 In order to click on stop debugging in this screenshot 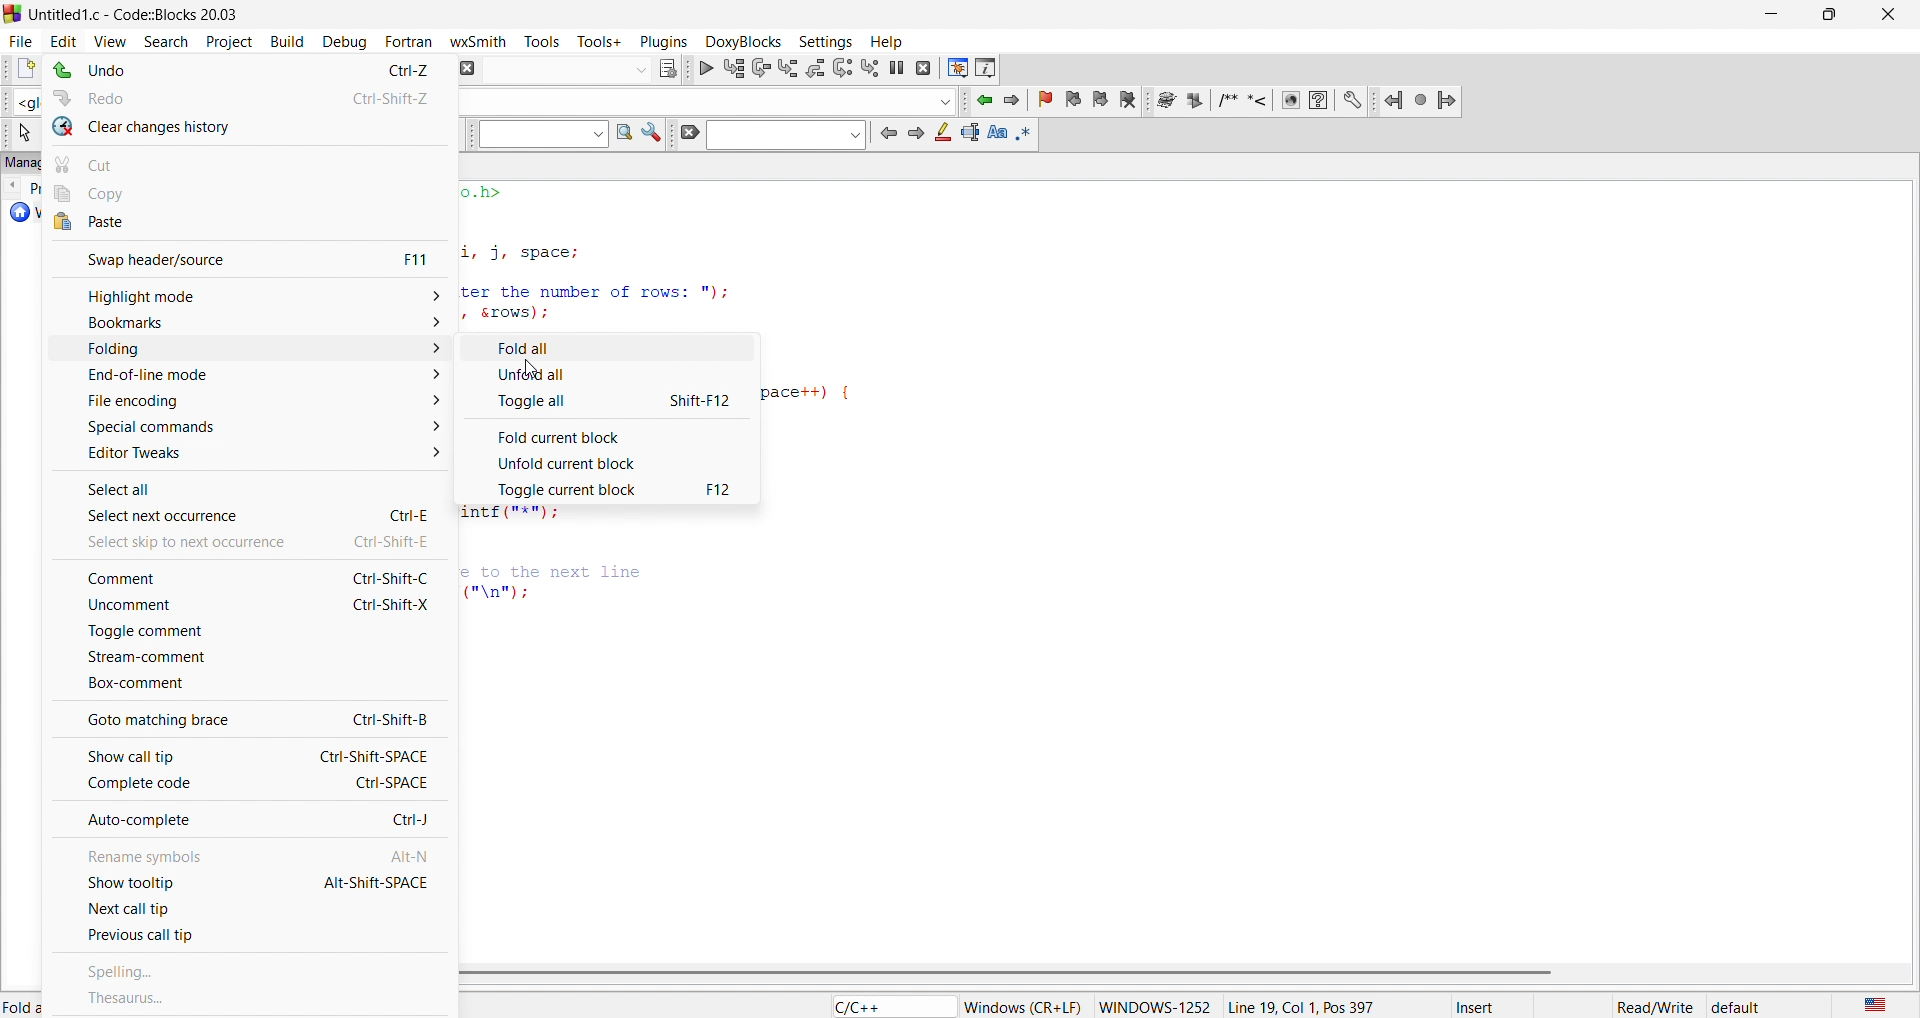, I will do `click(925, 68)`.